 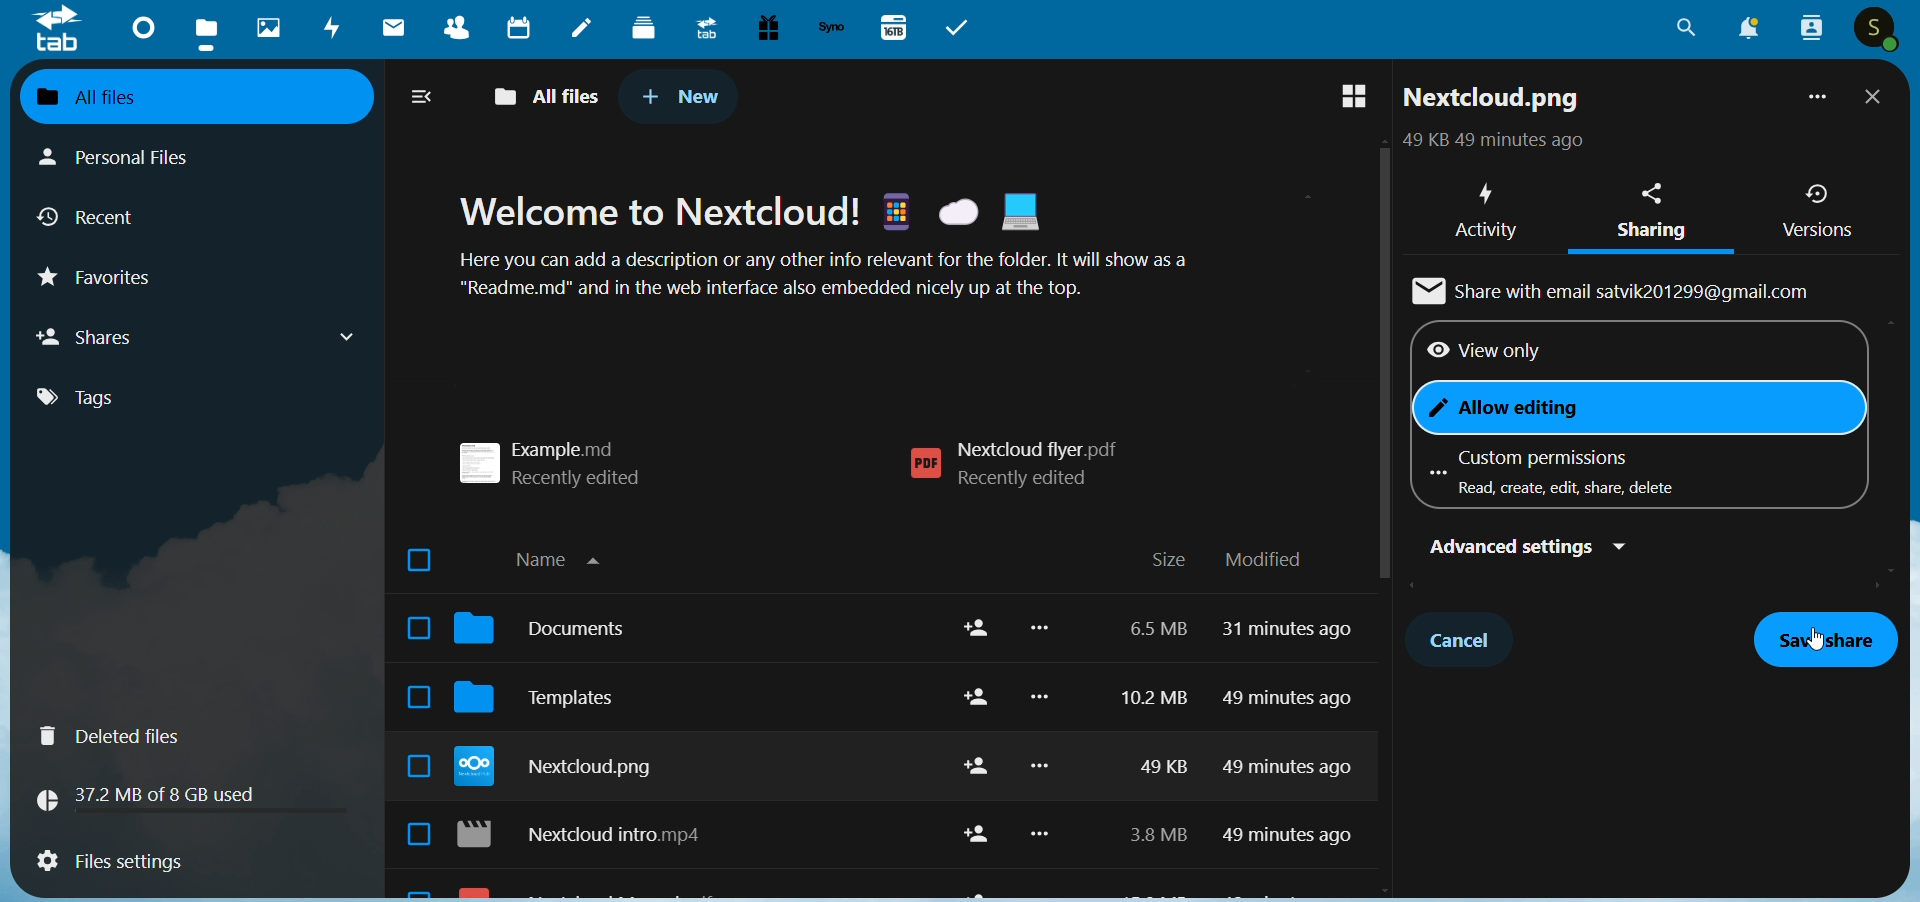 What do you see at coordinates (682, 96) in the screenshot?
I see `new tab` at bounding box center [682, 96].